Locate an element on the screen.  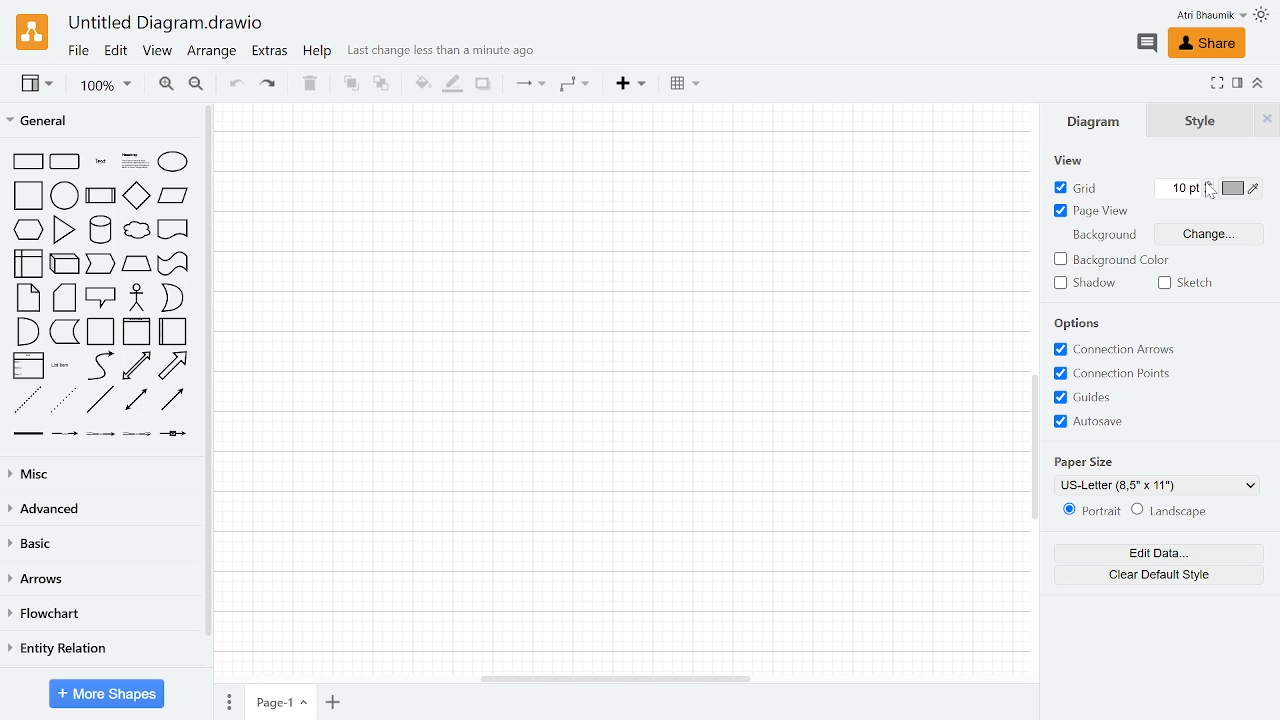
Theme is located at coordinates (1262, 15).